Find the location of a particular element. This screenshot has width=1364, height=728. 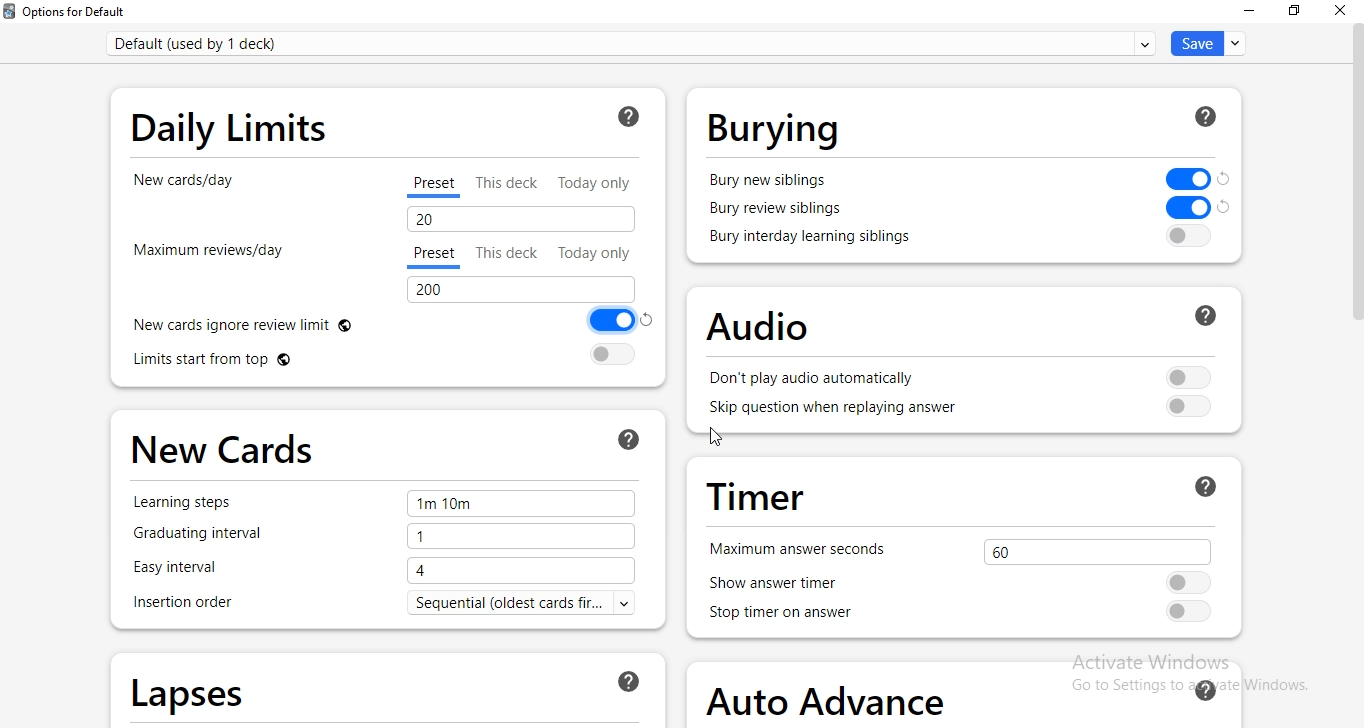

 is located at coordinates (1225, 207).